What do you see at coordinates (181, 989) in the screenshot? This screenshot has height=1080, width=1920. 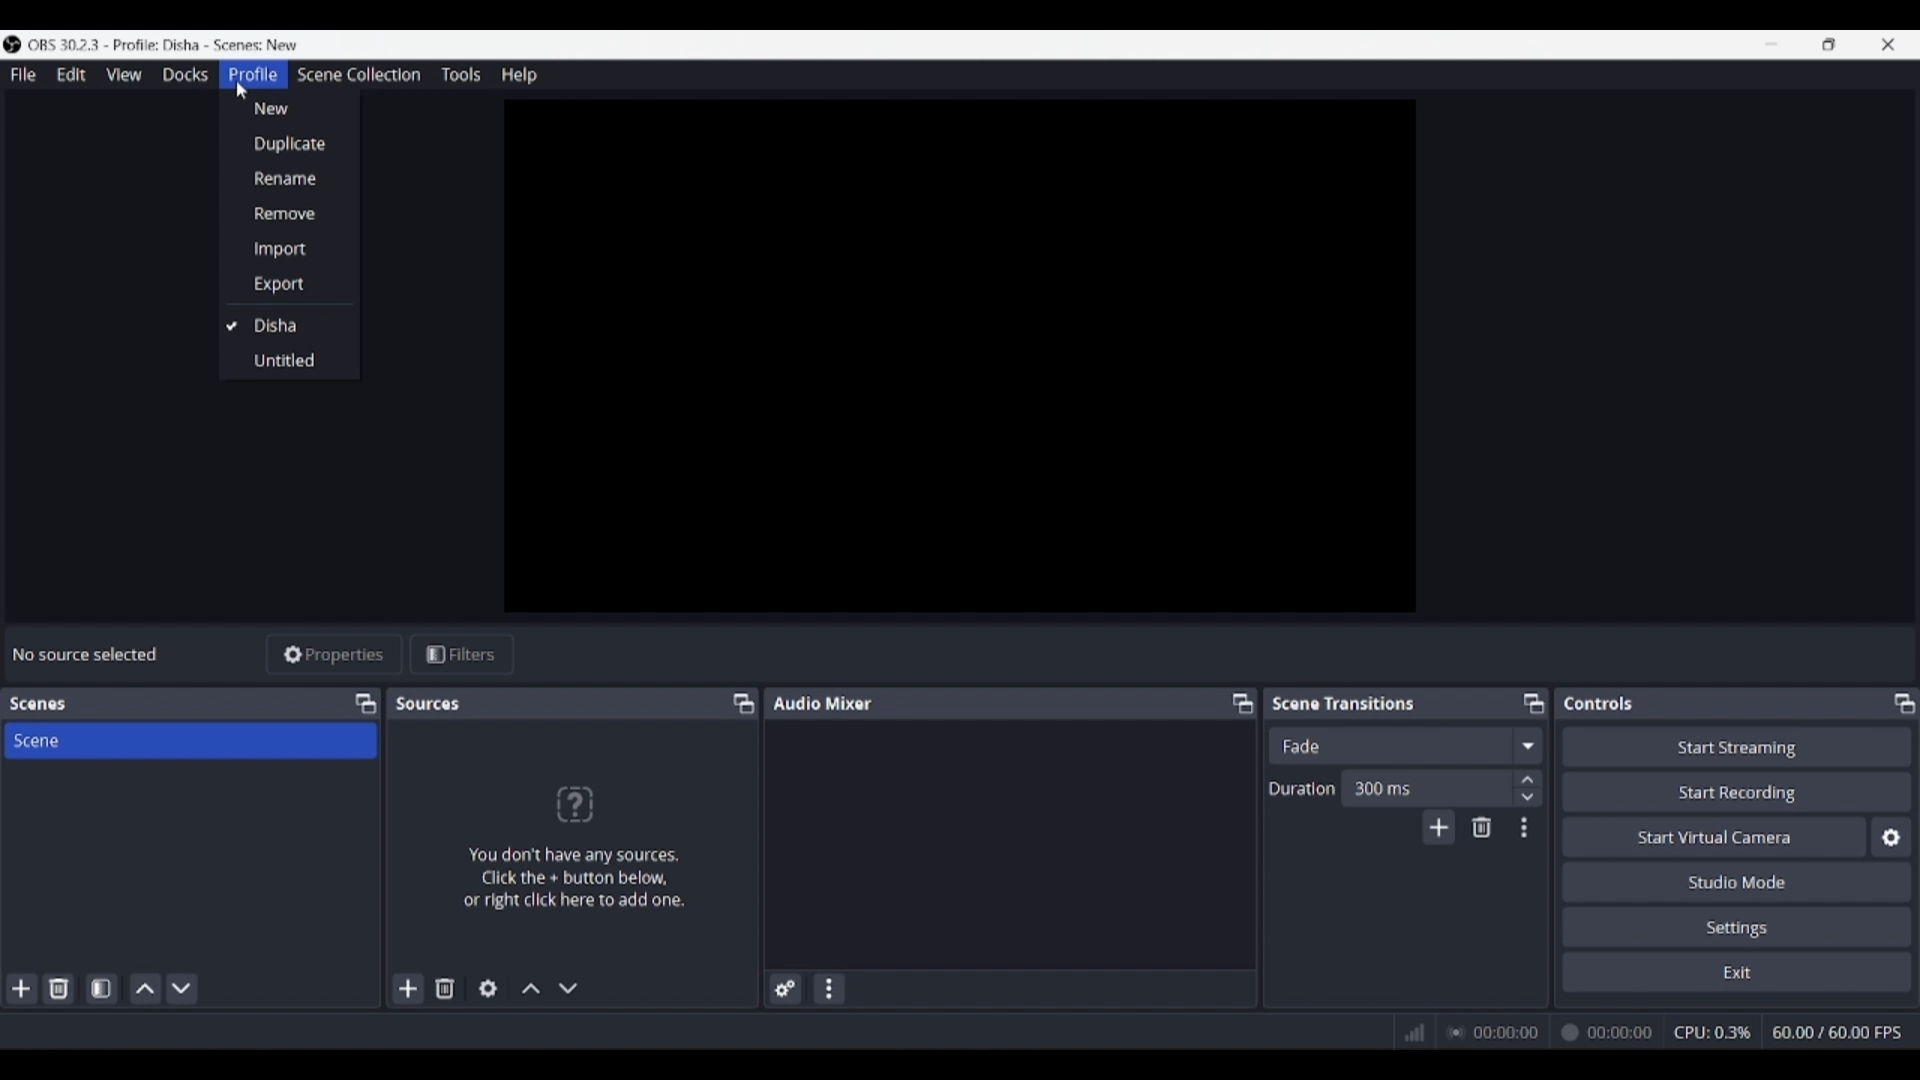 I see `Move scene down` at bounding box center [181, 989].